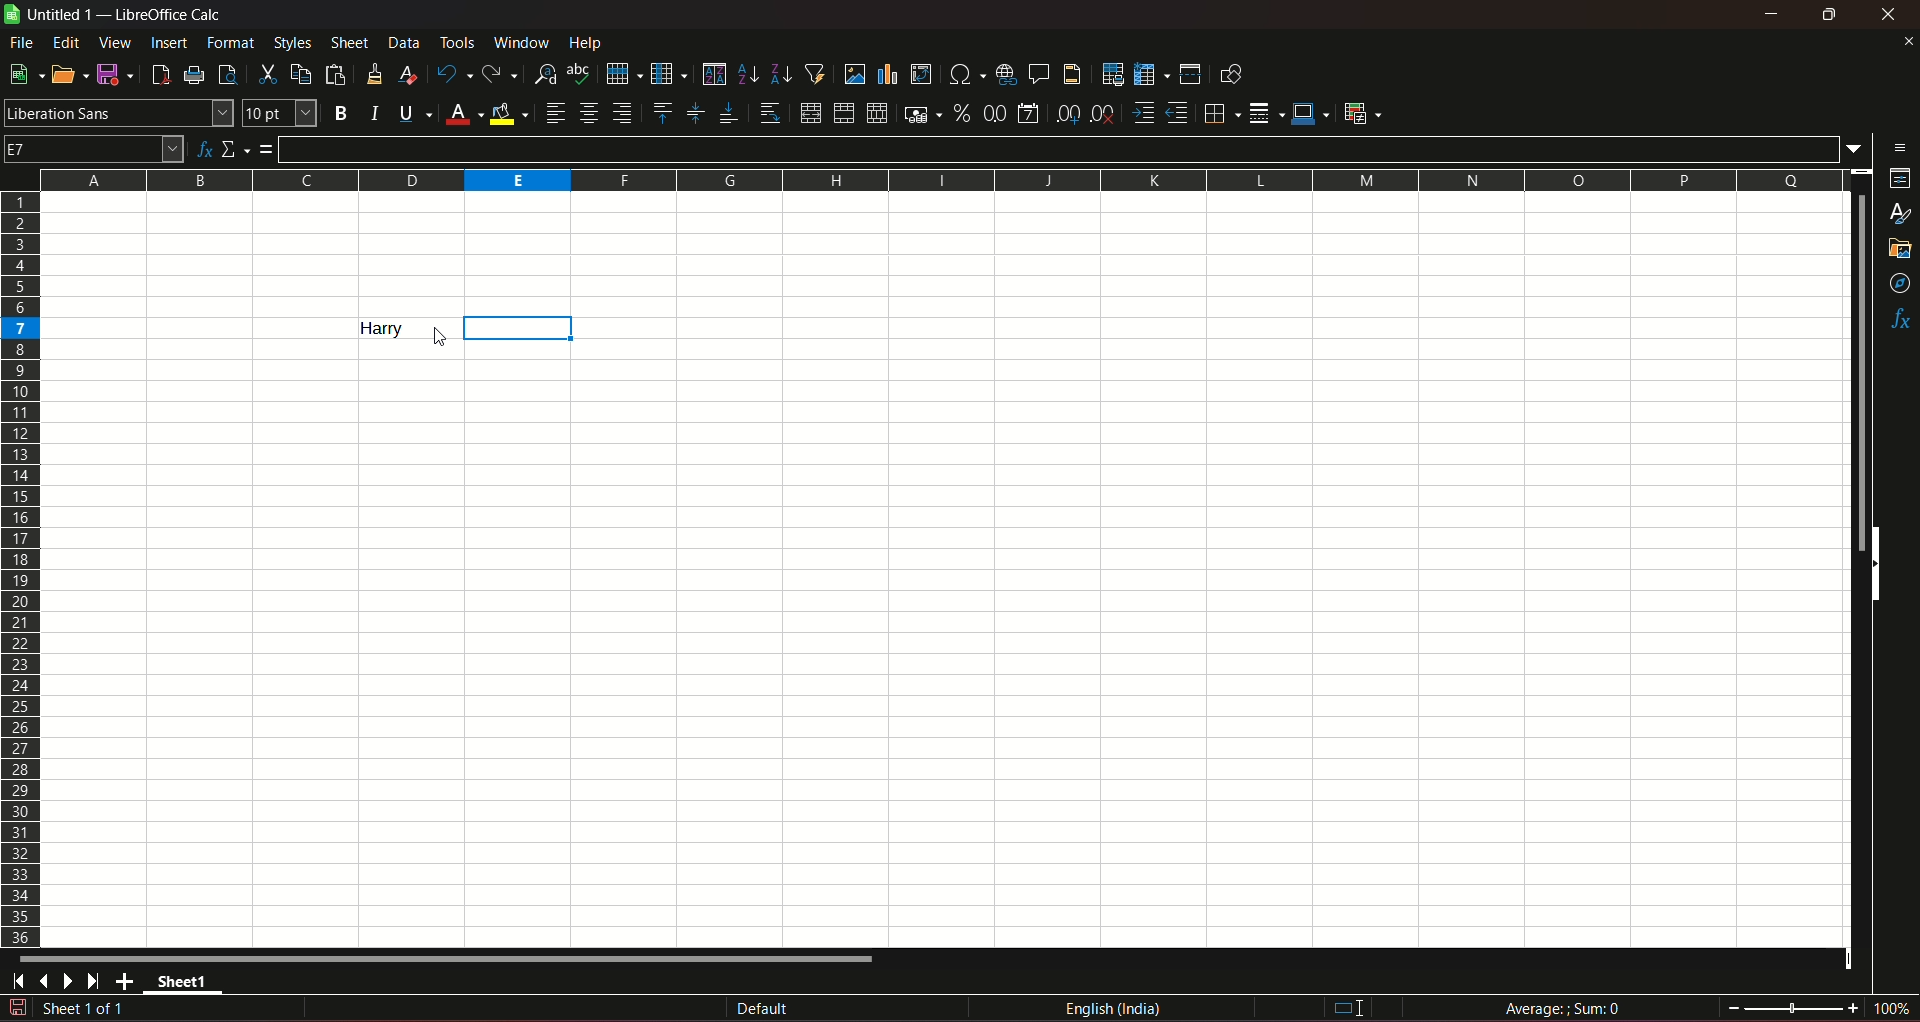 The image size is (1920, 1022). I want to click on headers & footers, so click(1071, 73).